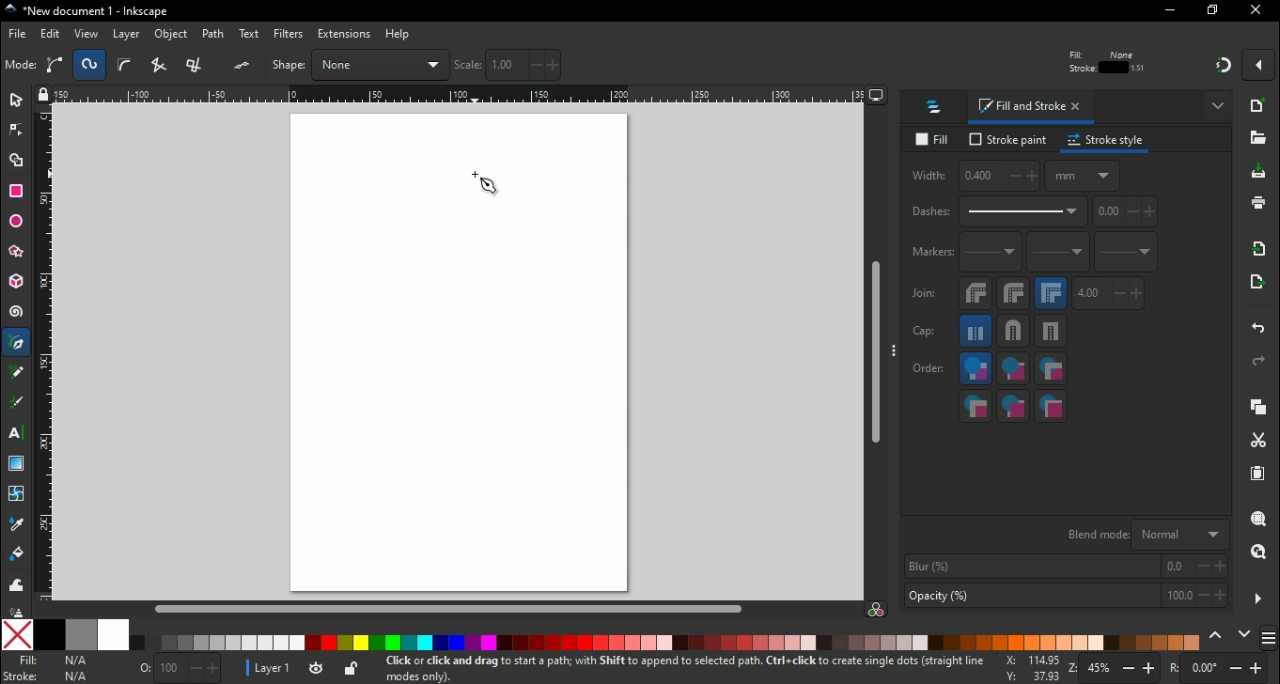 This screenshot has height=684, width=1280. Describe the element at coordinates (1259, 176) in the screenshot. I see `save` at that location.